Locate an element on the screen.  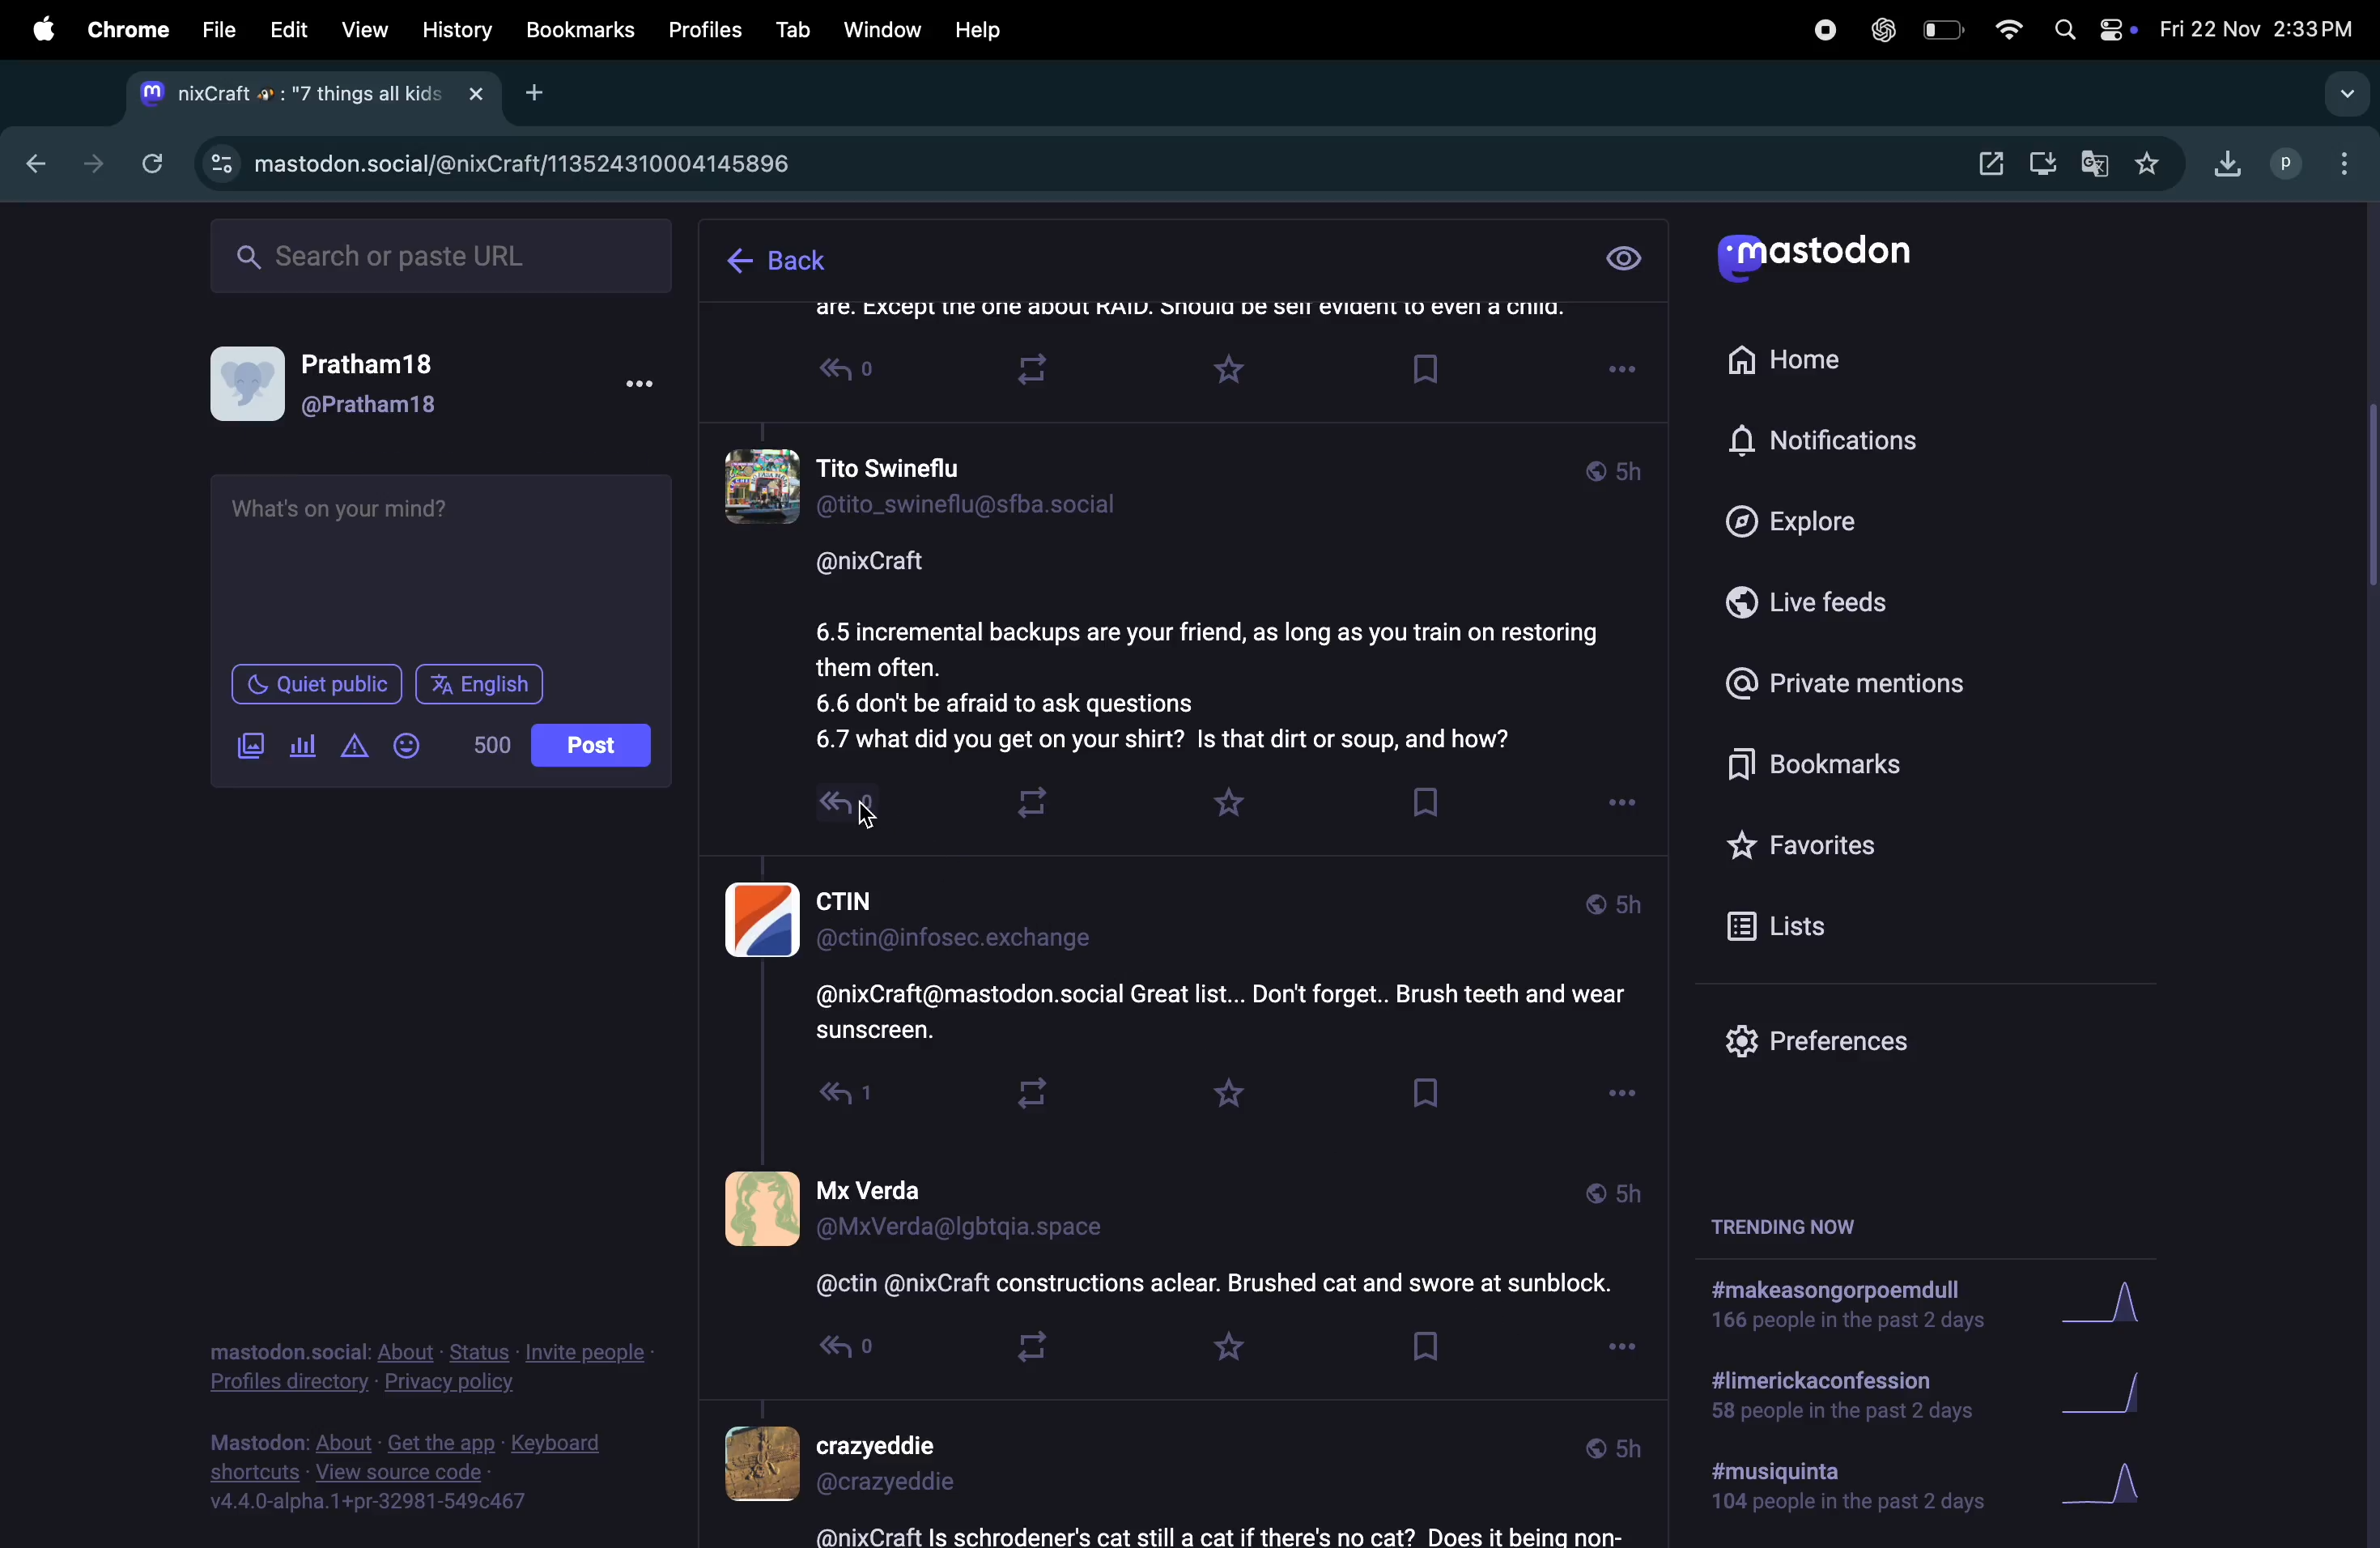
edit is located at coordinates (288, 29).